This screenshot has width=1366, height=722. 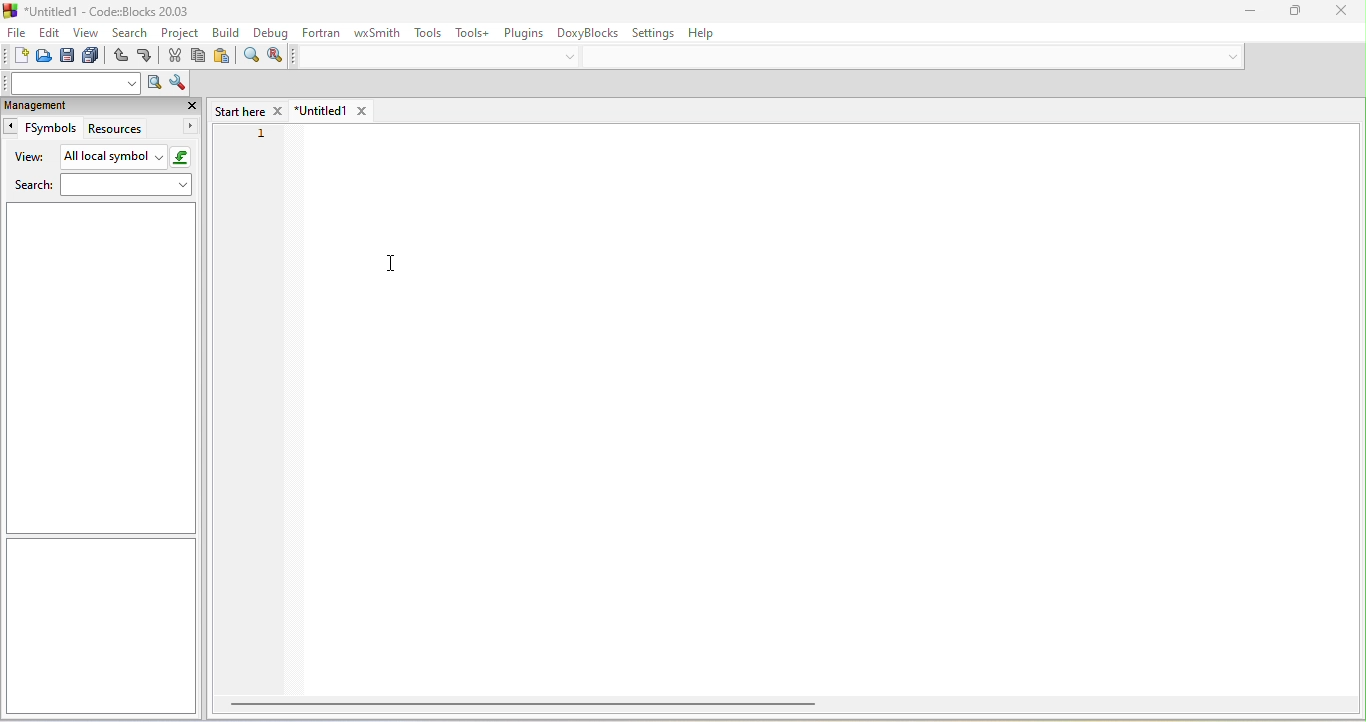 I want to click on close, so click(x=1344, y=13).